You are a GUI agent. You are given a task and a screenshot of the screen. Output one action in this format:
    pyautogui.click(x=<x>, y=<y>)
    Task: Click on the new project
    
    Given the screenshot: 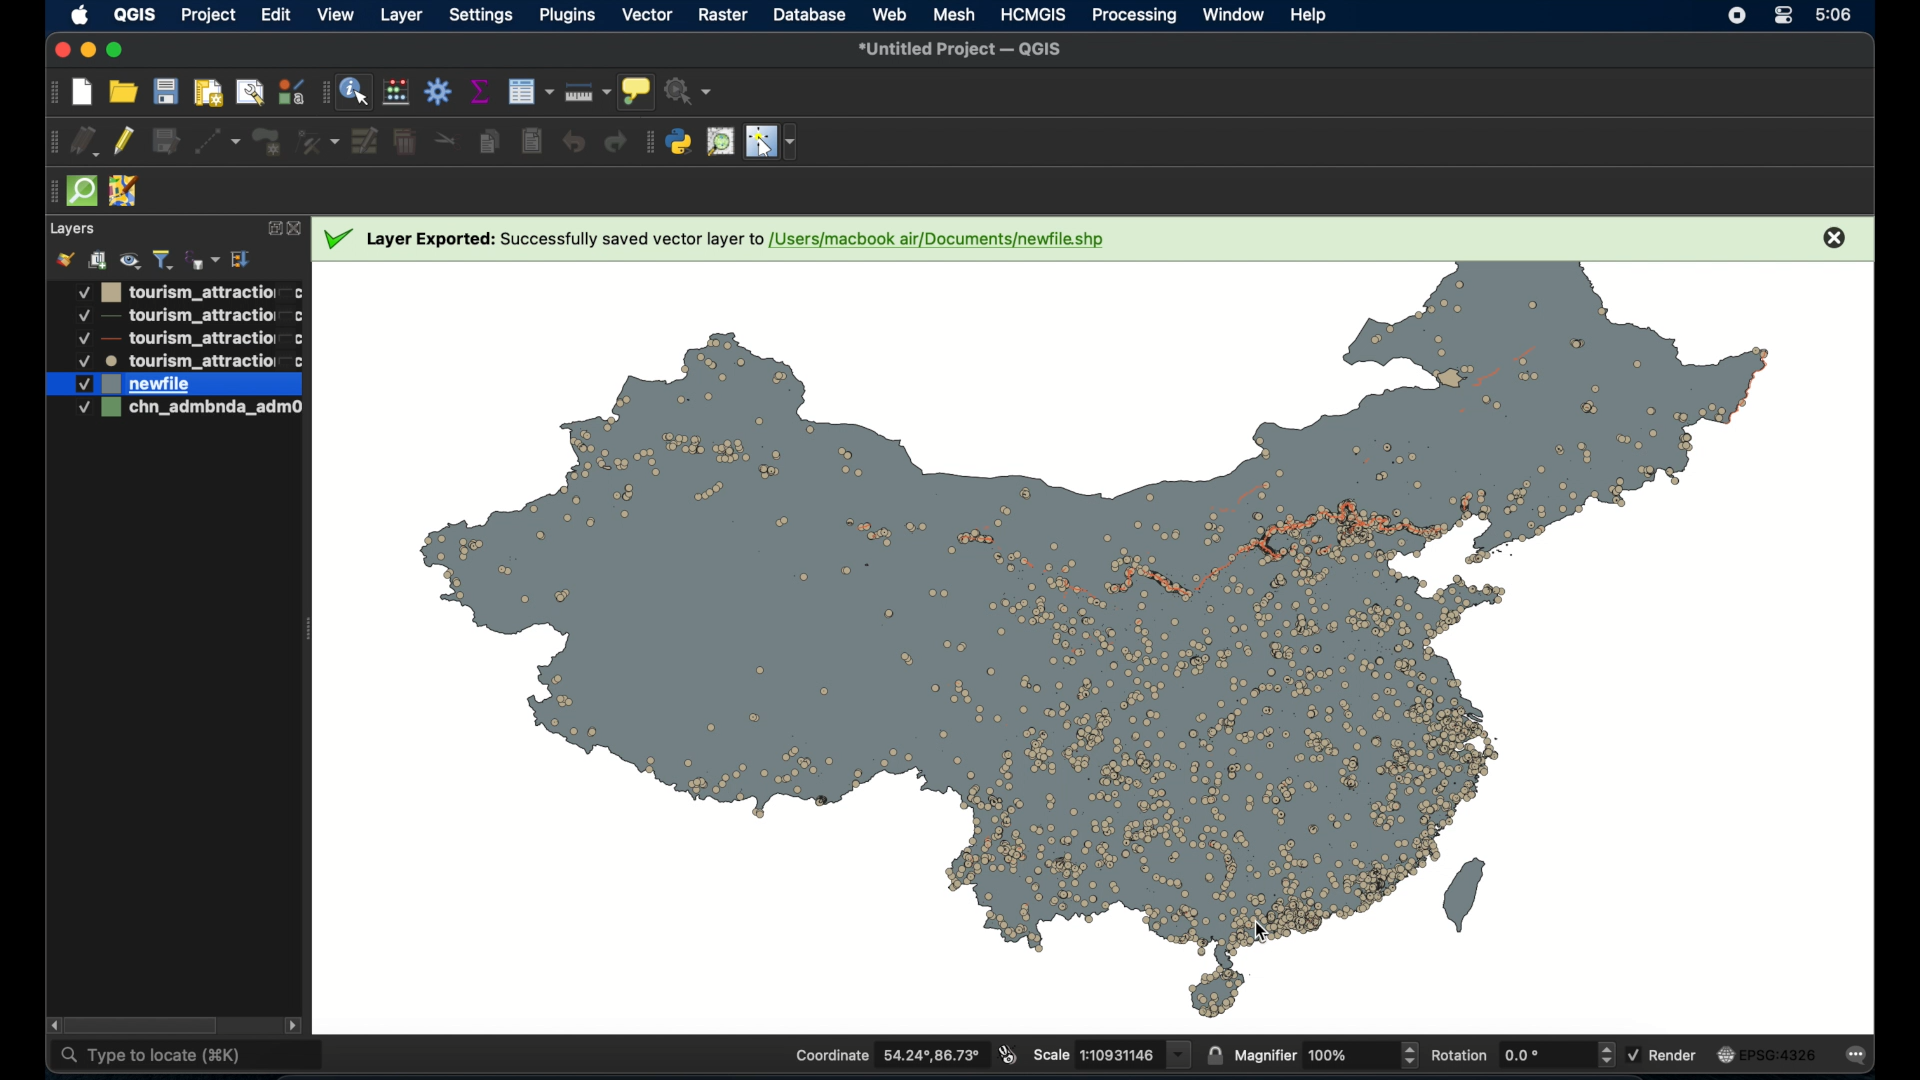 What is the action you would take?
    pyautogui.click(x=81, y=92)
    